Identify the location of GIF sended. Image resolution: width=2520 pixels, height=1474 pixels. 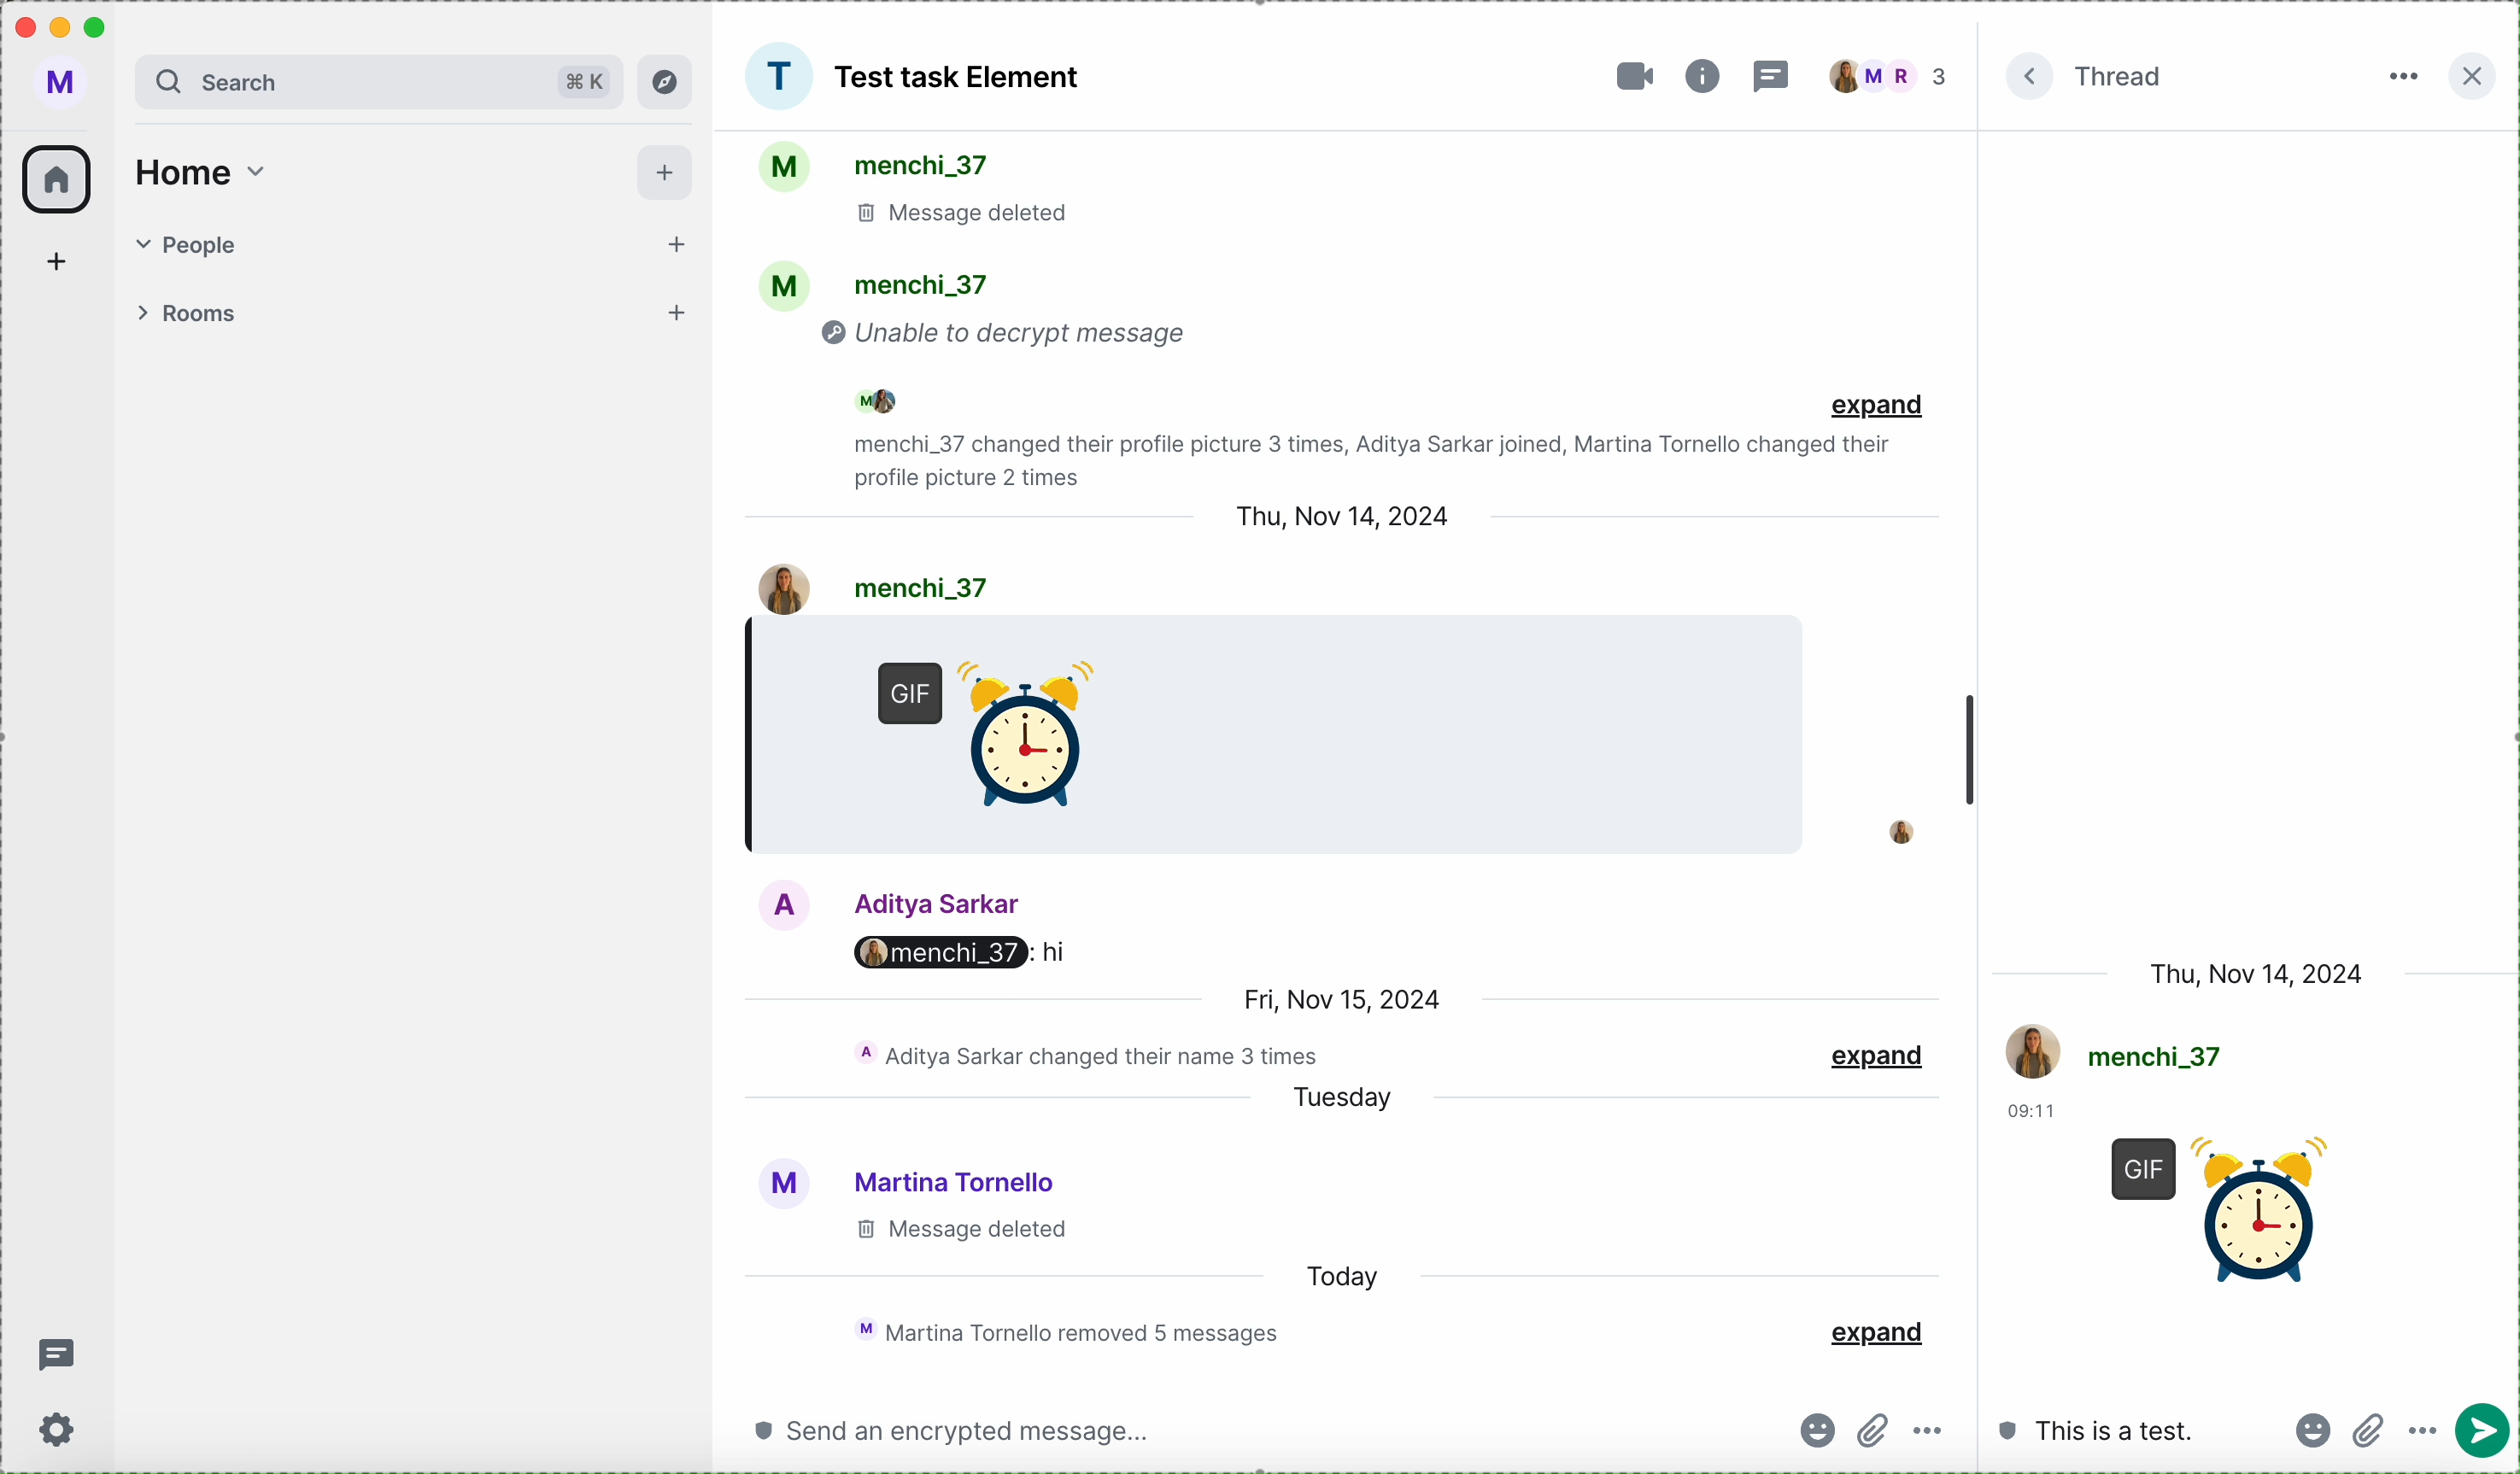
(1003, 745).